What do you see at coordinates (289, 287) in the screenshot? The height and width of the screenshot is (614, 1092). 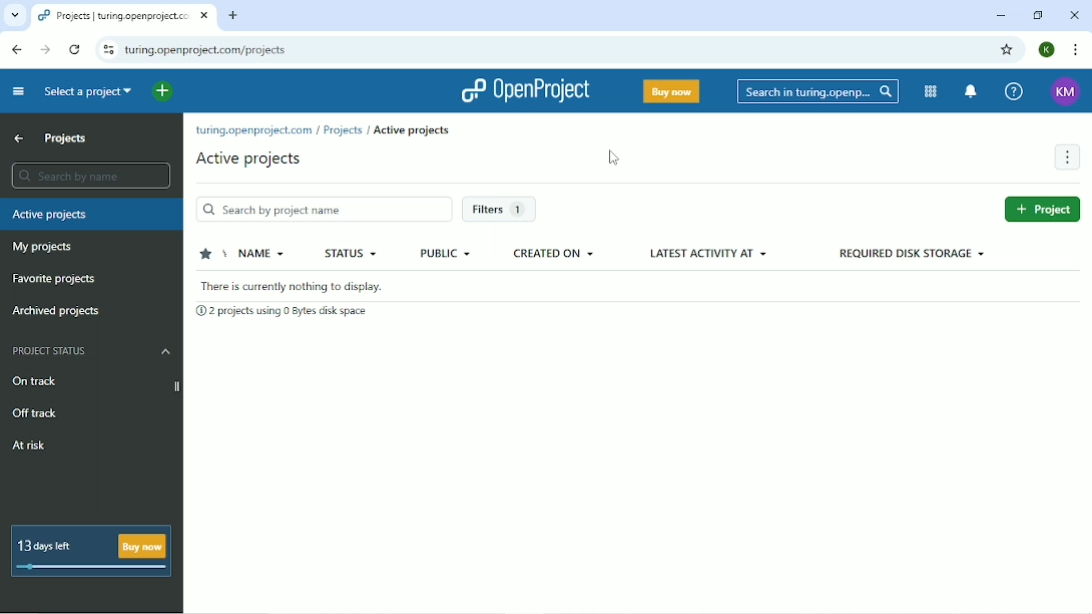 I see `There is currently nothing to display` at bounding box center [289, 287].